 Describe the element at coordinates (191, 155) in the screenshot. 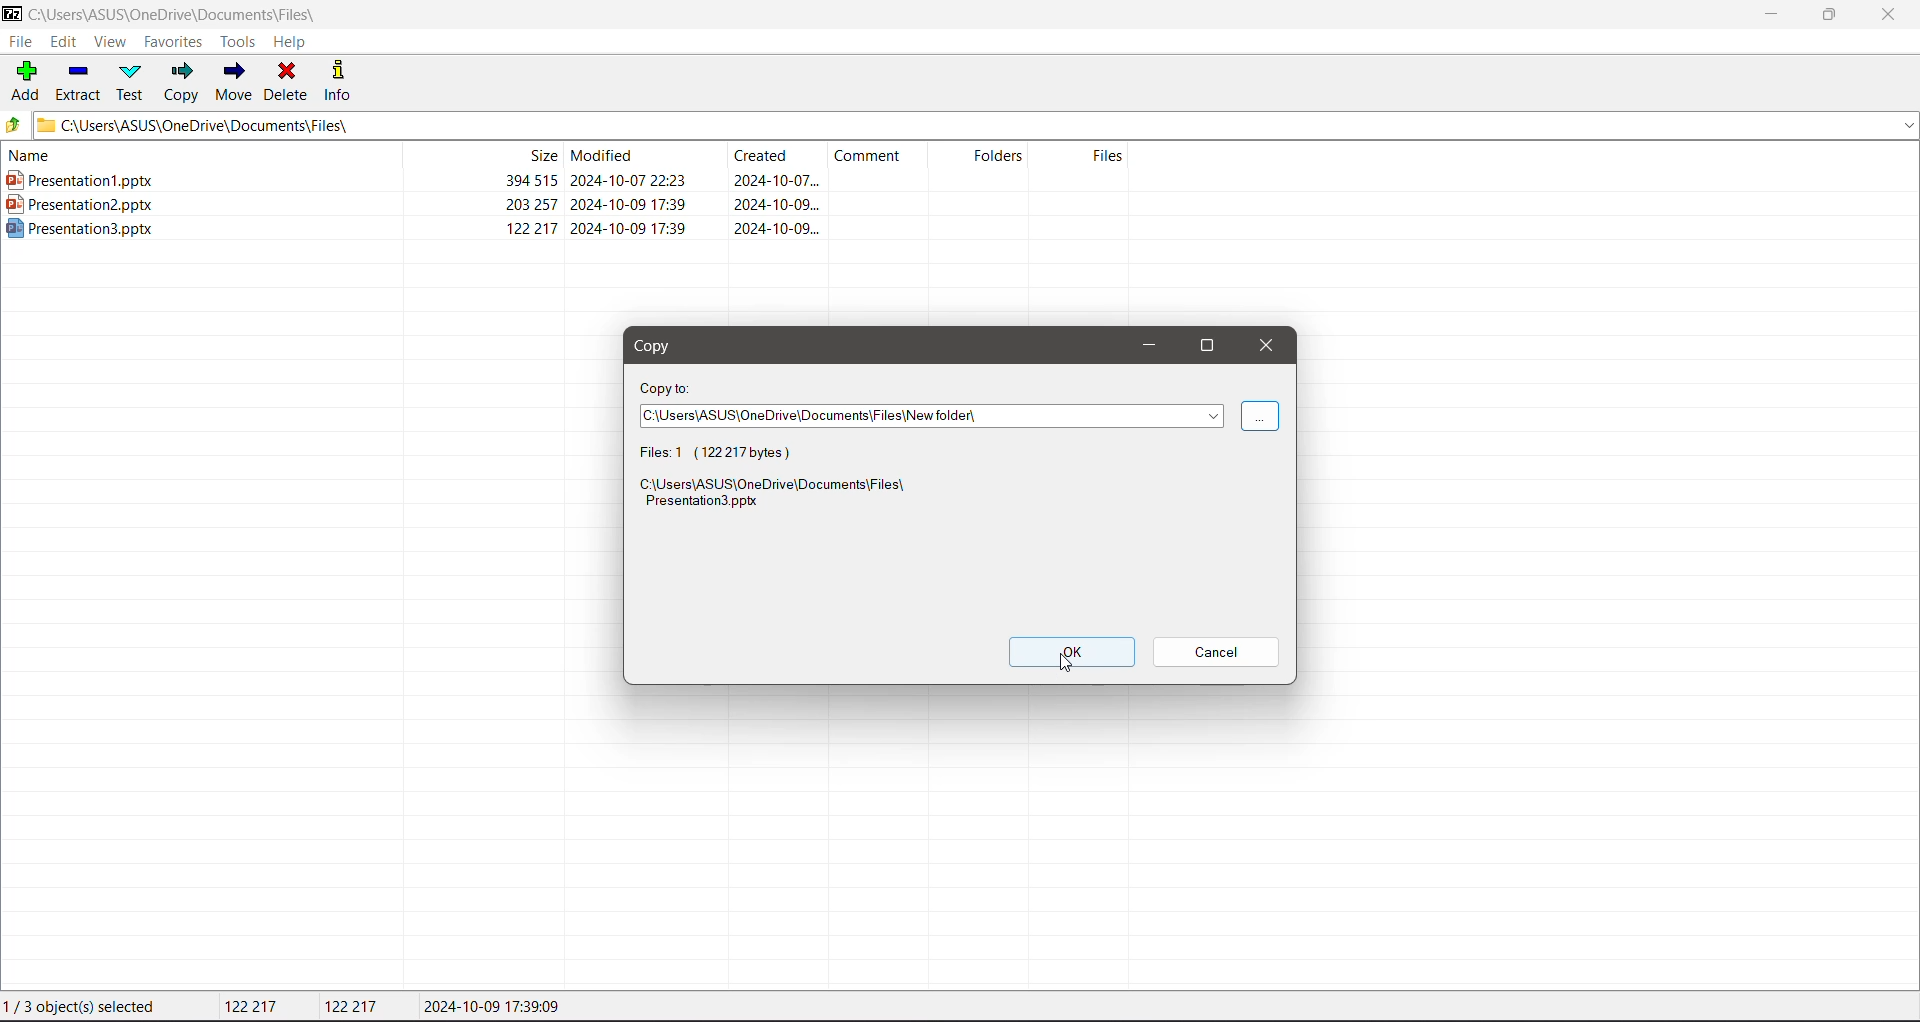

I see `Name` at that location.